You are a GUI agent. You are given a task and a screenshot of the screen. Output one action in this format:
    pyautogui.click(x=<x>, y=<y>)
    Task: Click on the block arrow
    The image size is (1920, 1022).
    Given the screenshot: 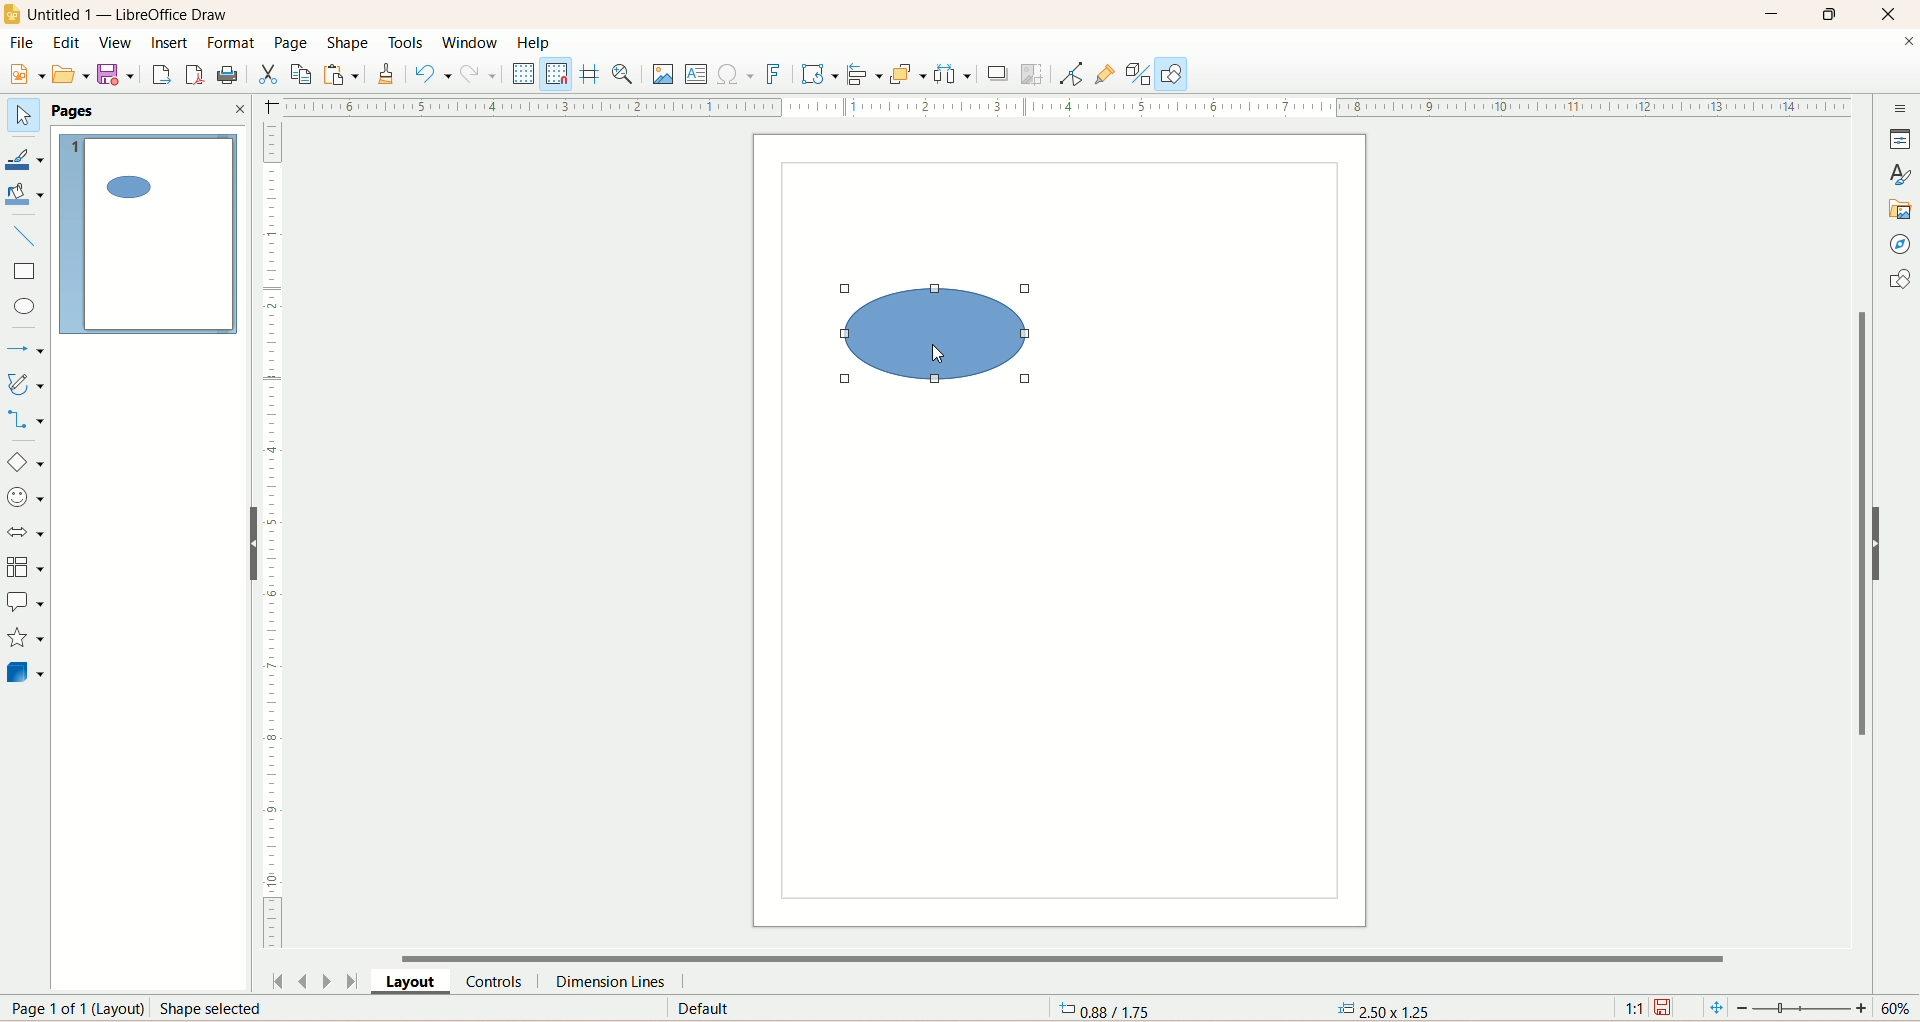 What is the action you would take?
    pyautogui.click(x=24, y=534)
    